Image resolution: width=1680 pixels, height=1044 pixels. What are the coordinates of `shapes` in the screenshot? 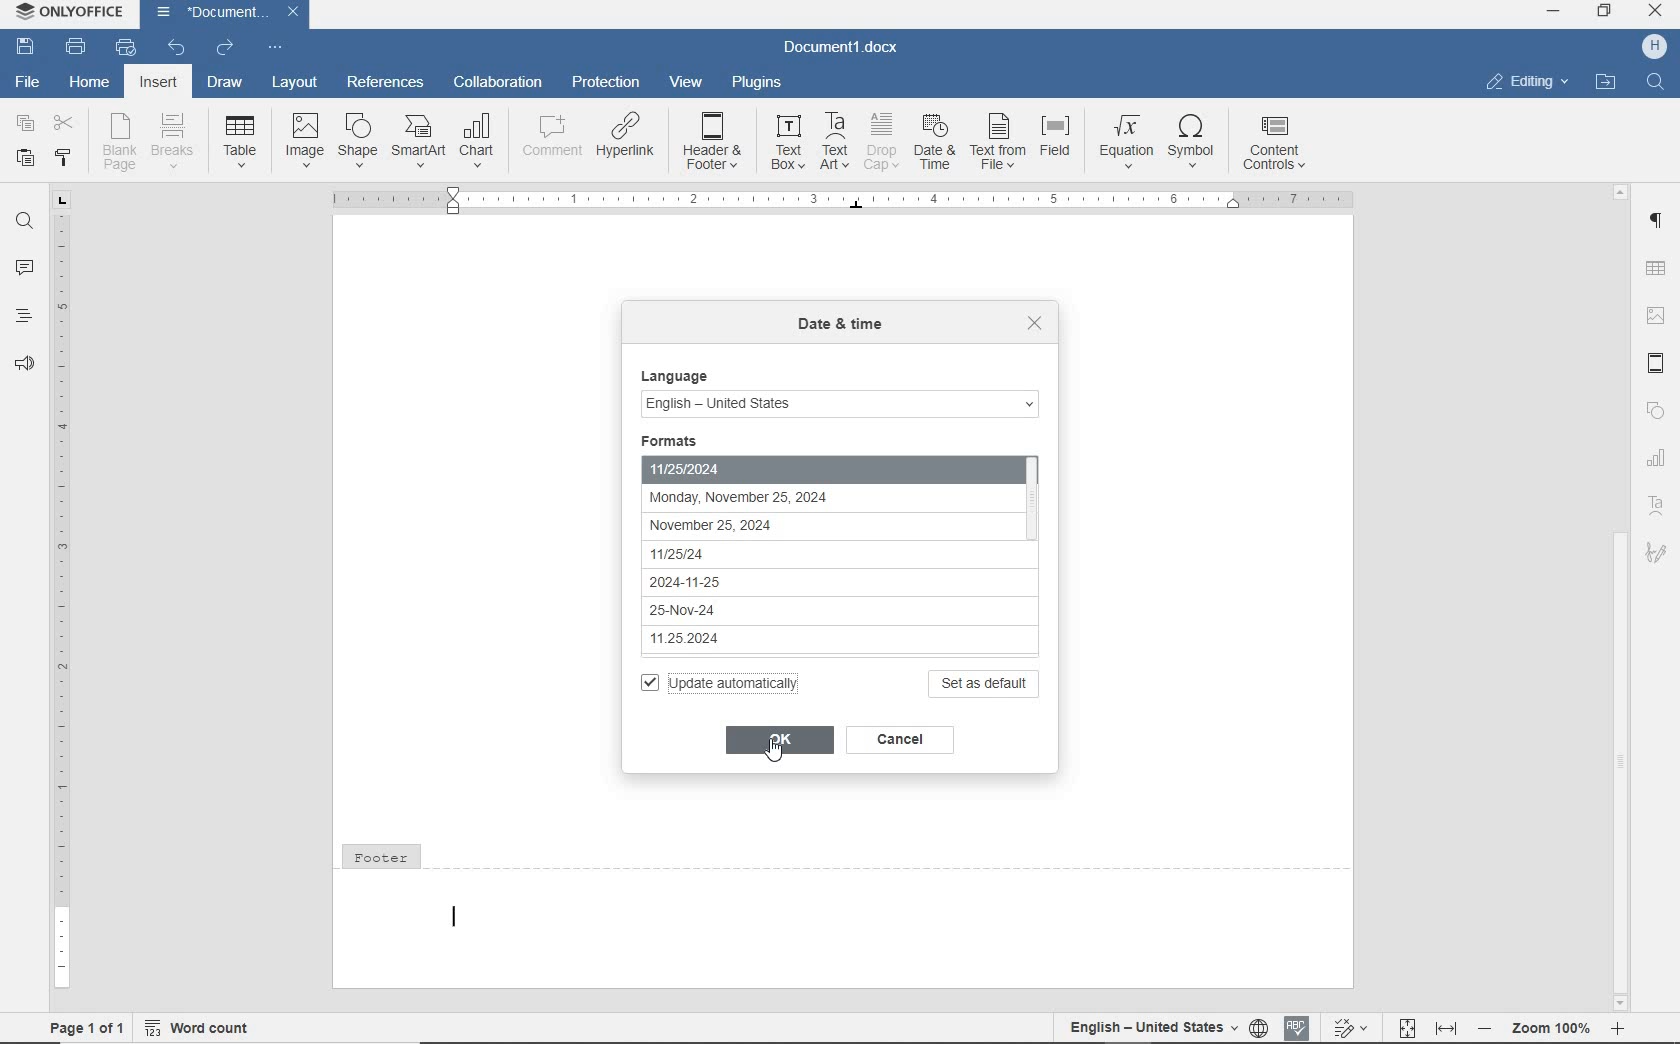 It's located at (1658, 411).